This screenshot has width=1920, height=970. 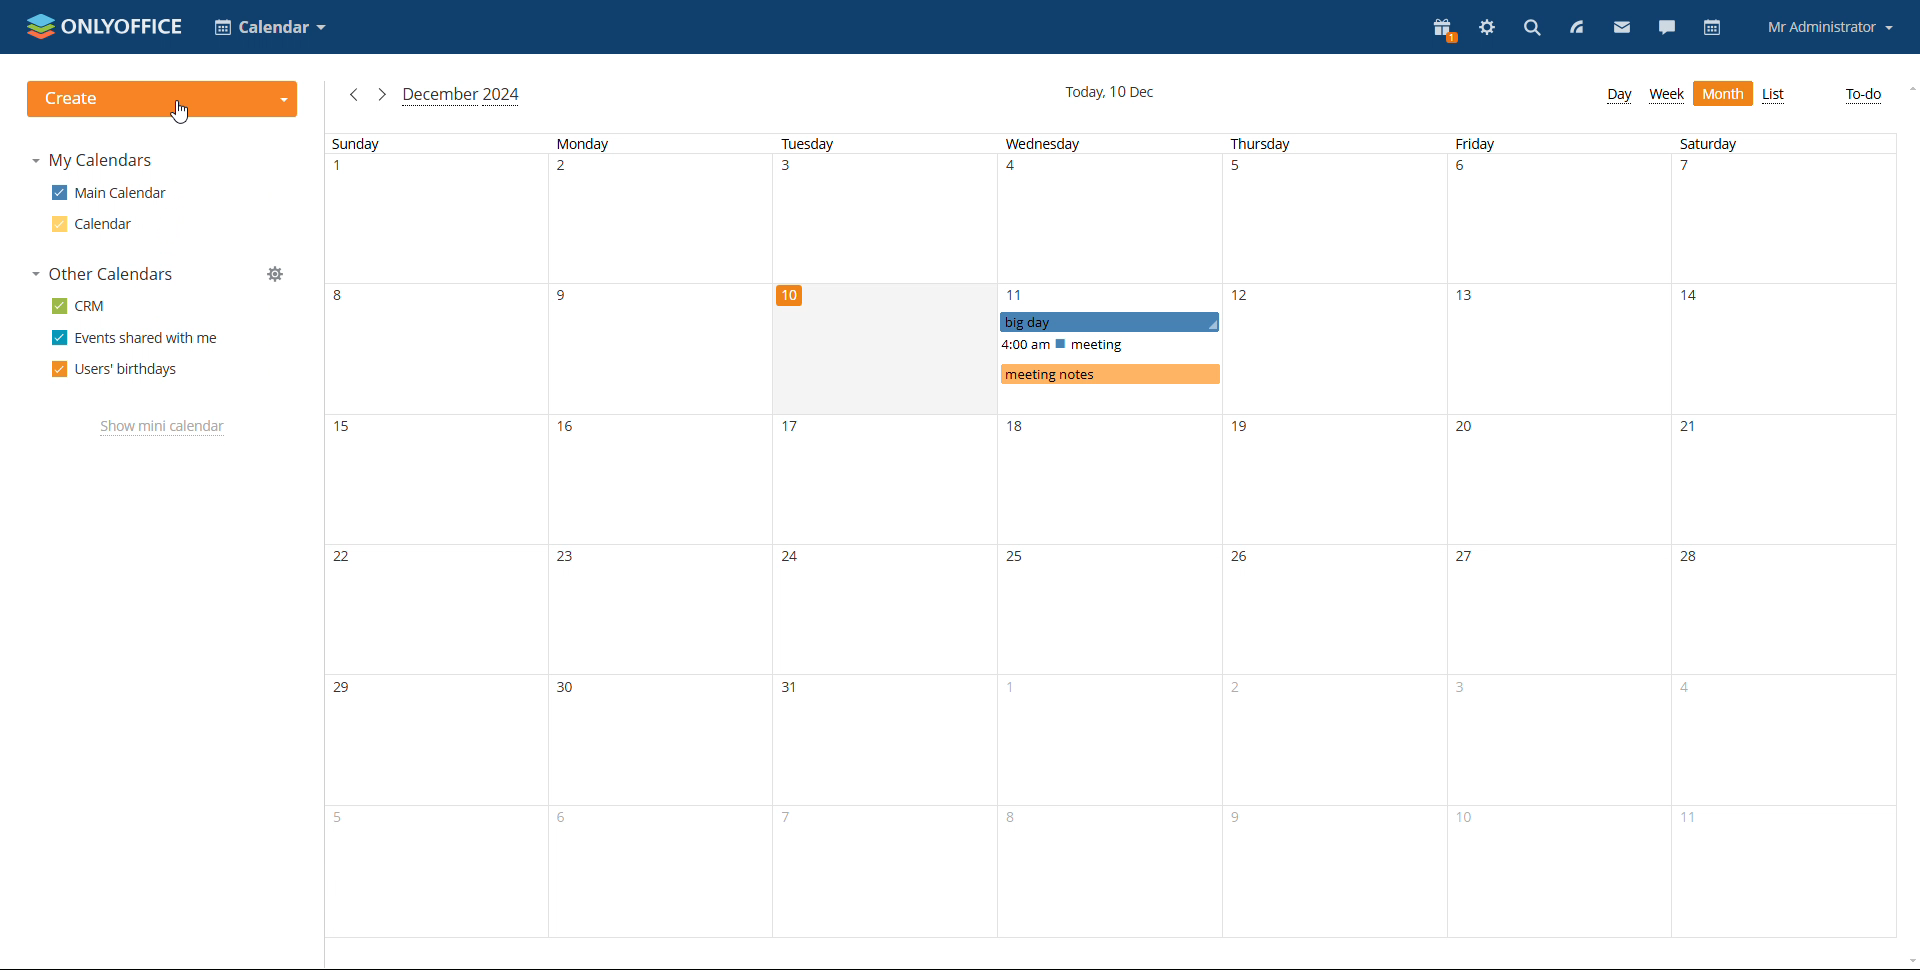 I want to click on crm, so click(x=79, y=306).